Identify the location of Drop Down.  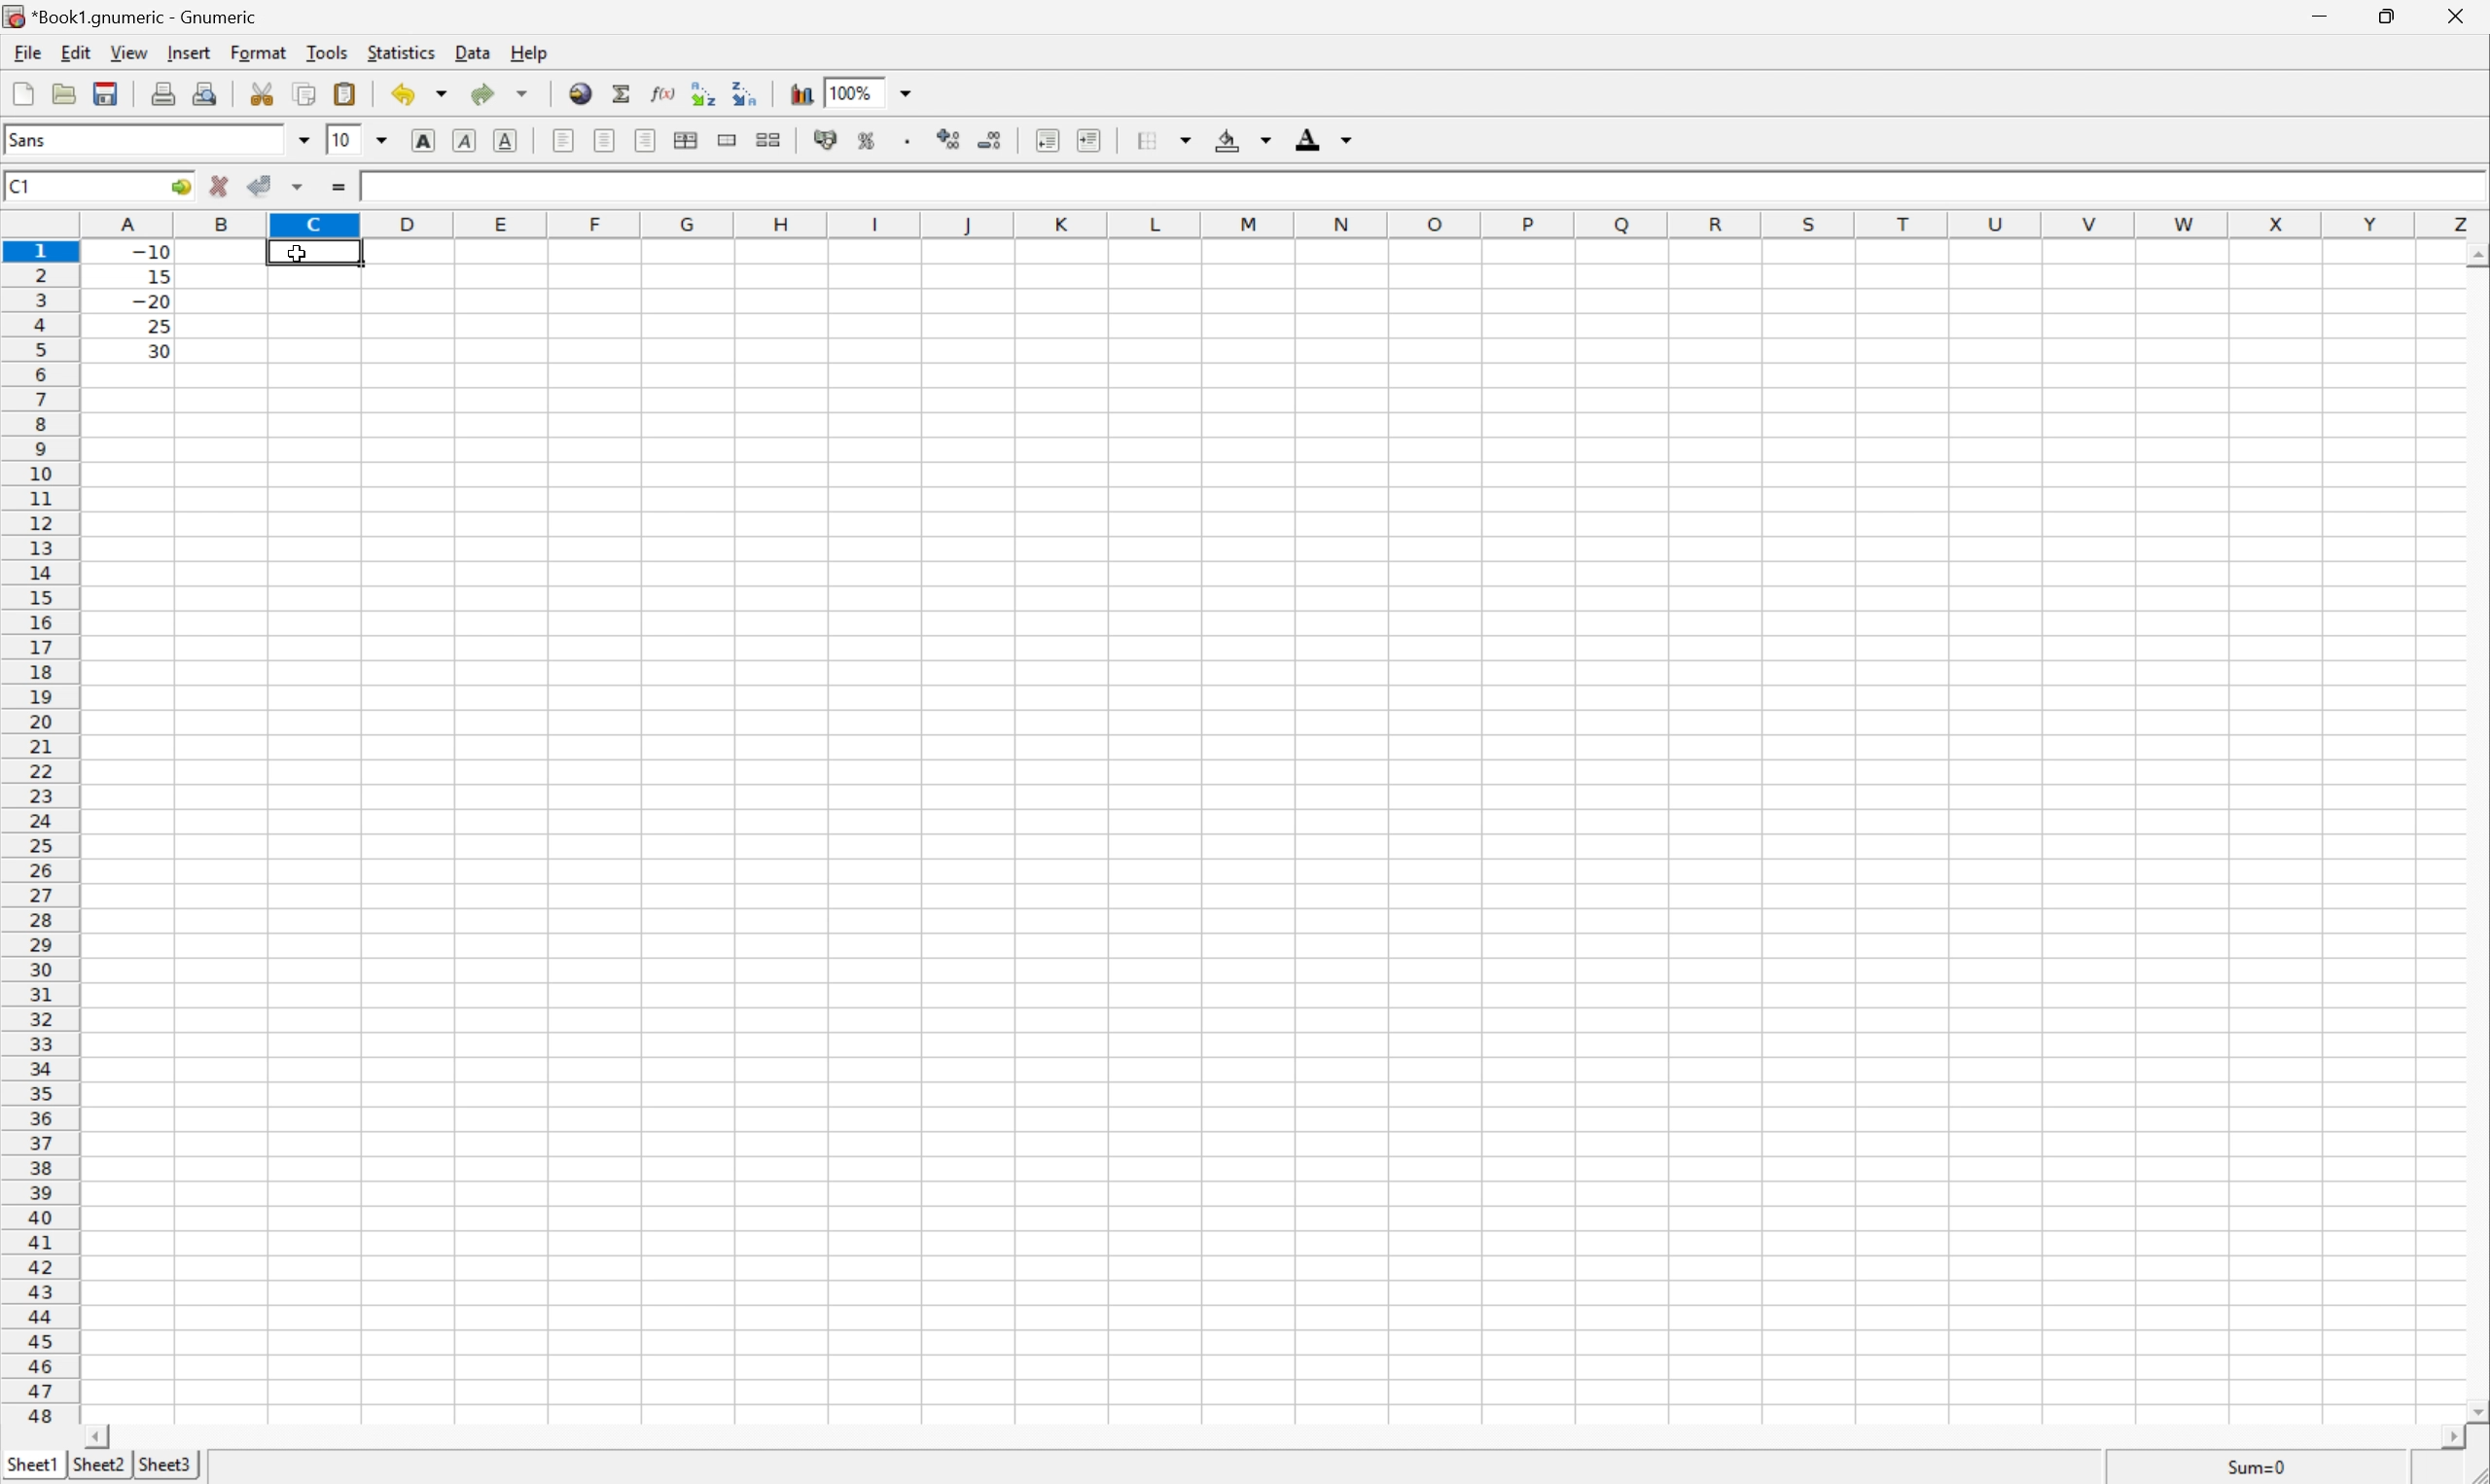
(1191, 136).